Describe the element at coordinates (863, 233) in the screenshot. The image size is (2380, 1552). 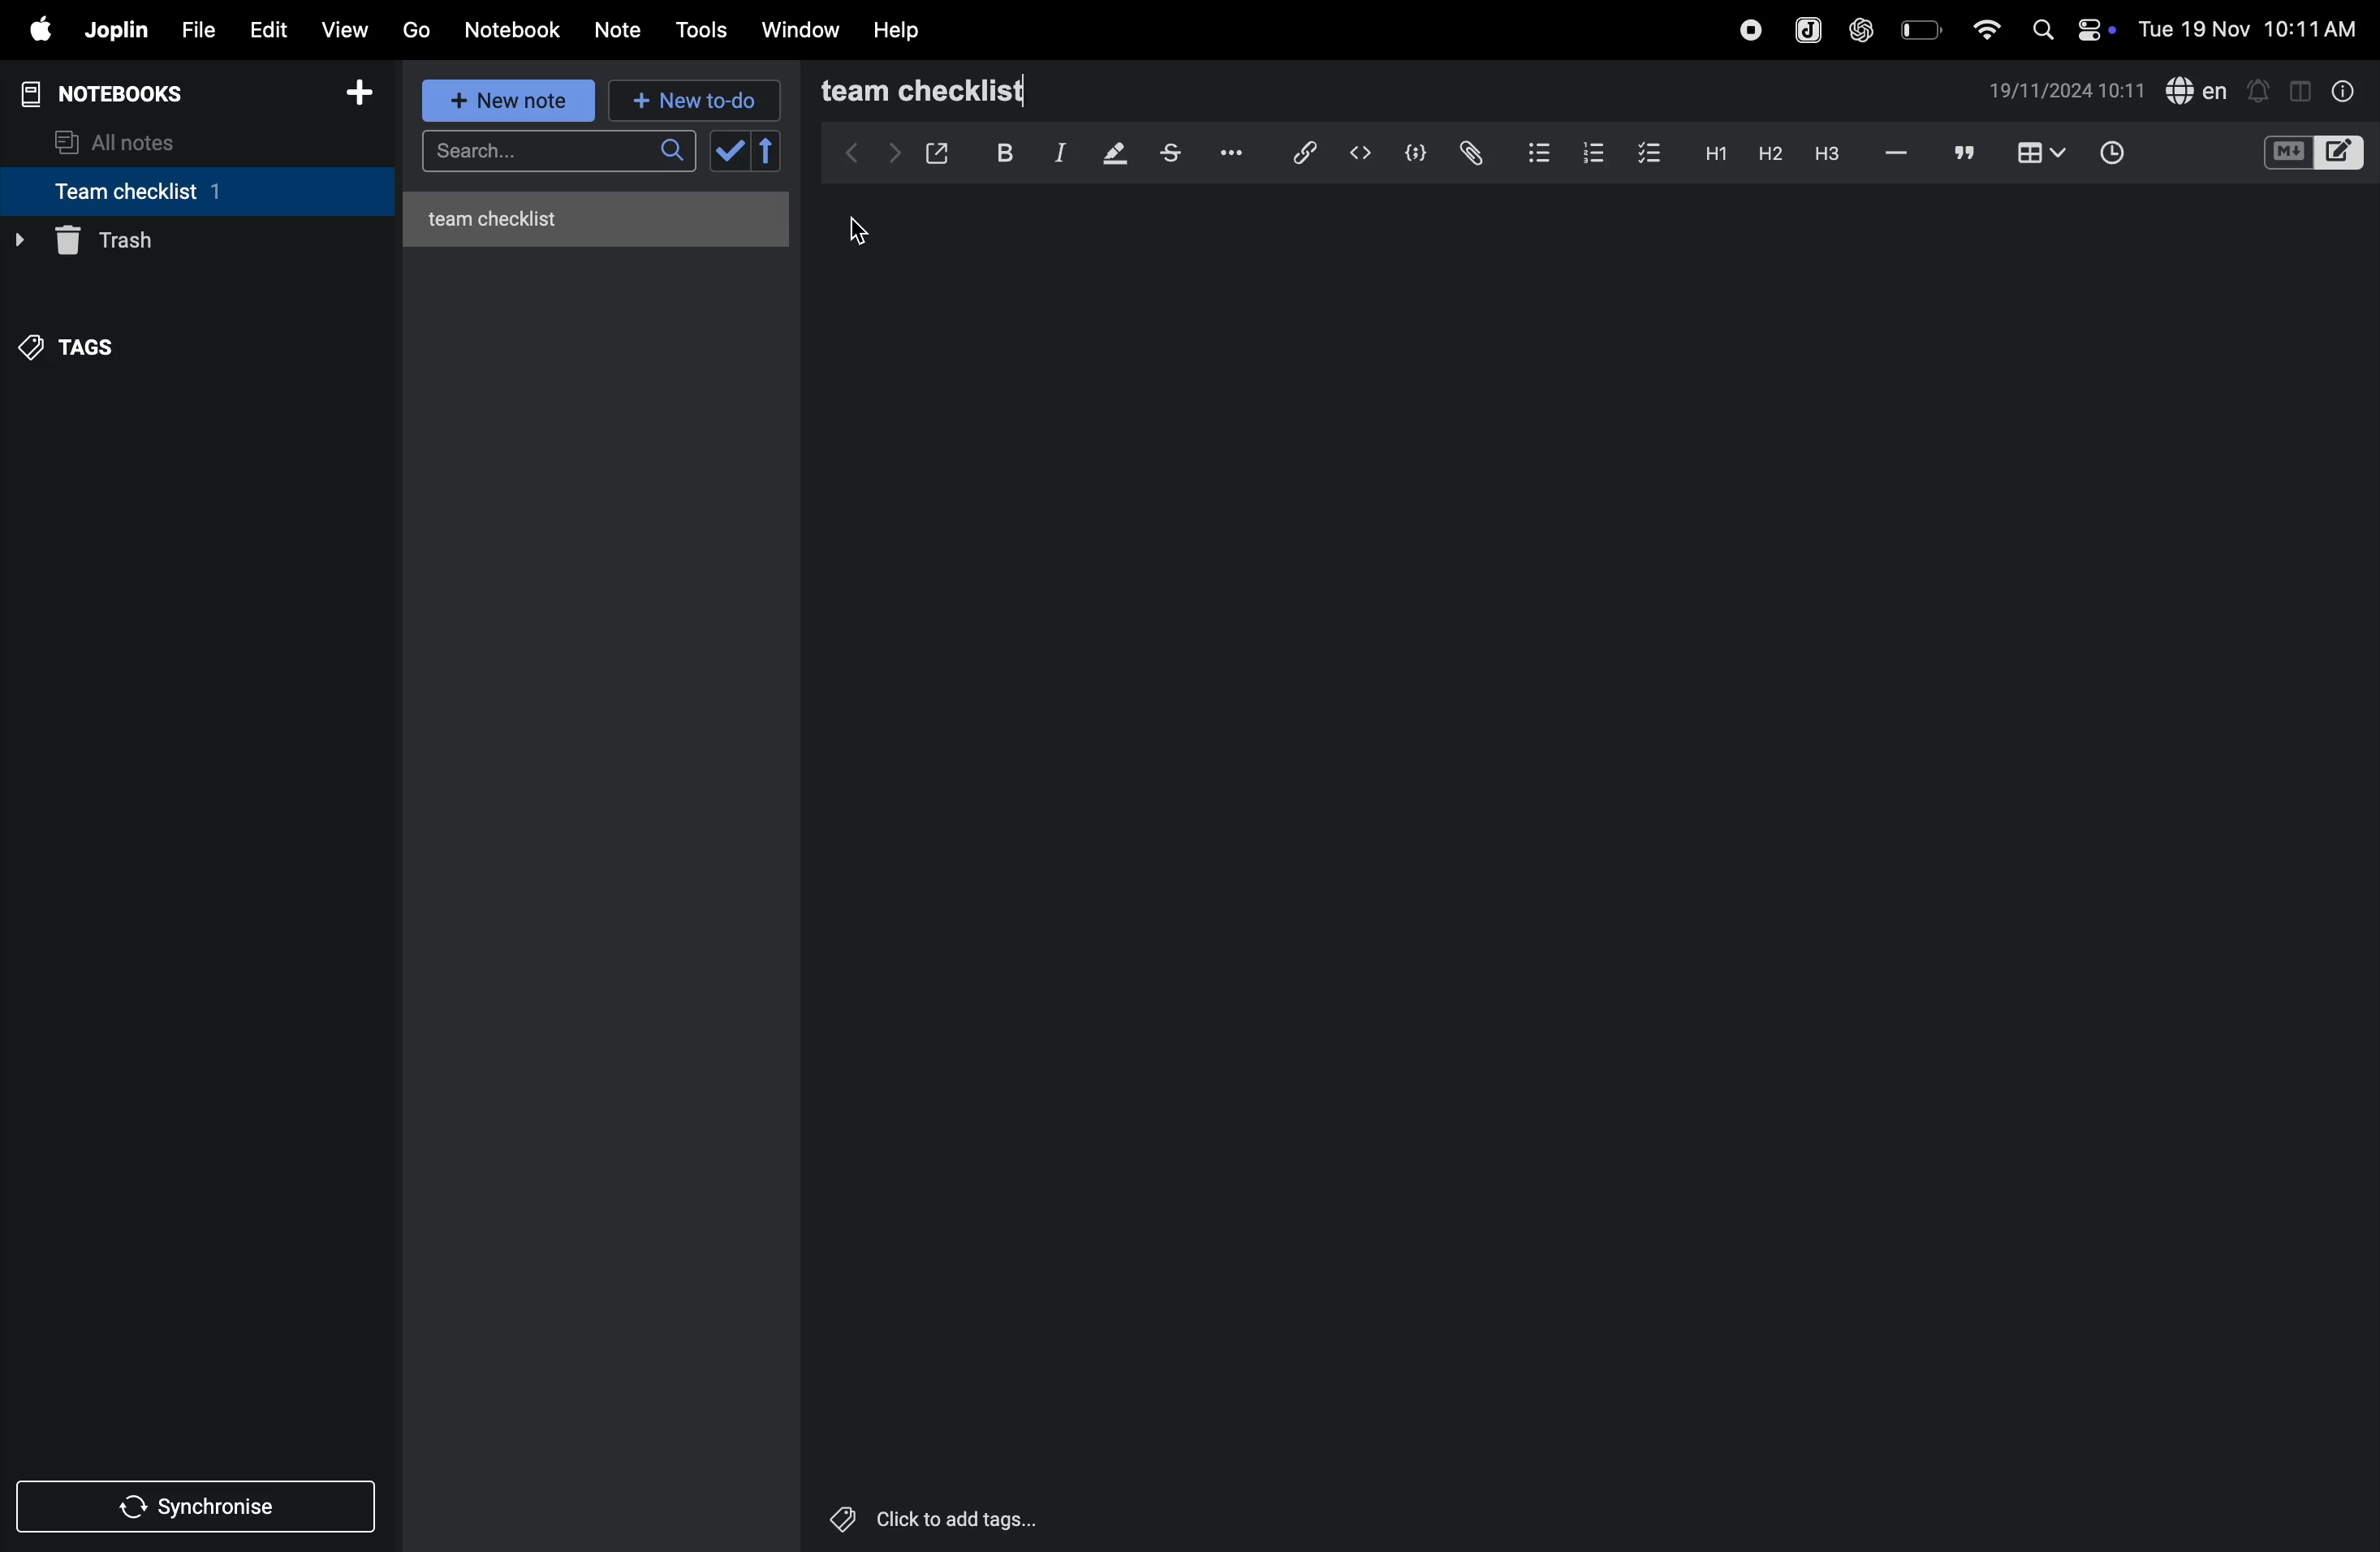
I see `cursor` at that location.